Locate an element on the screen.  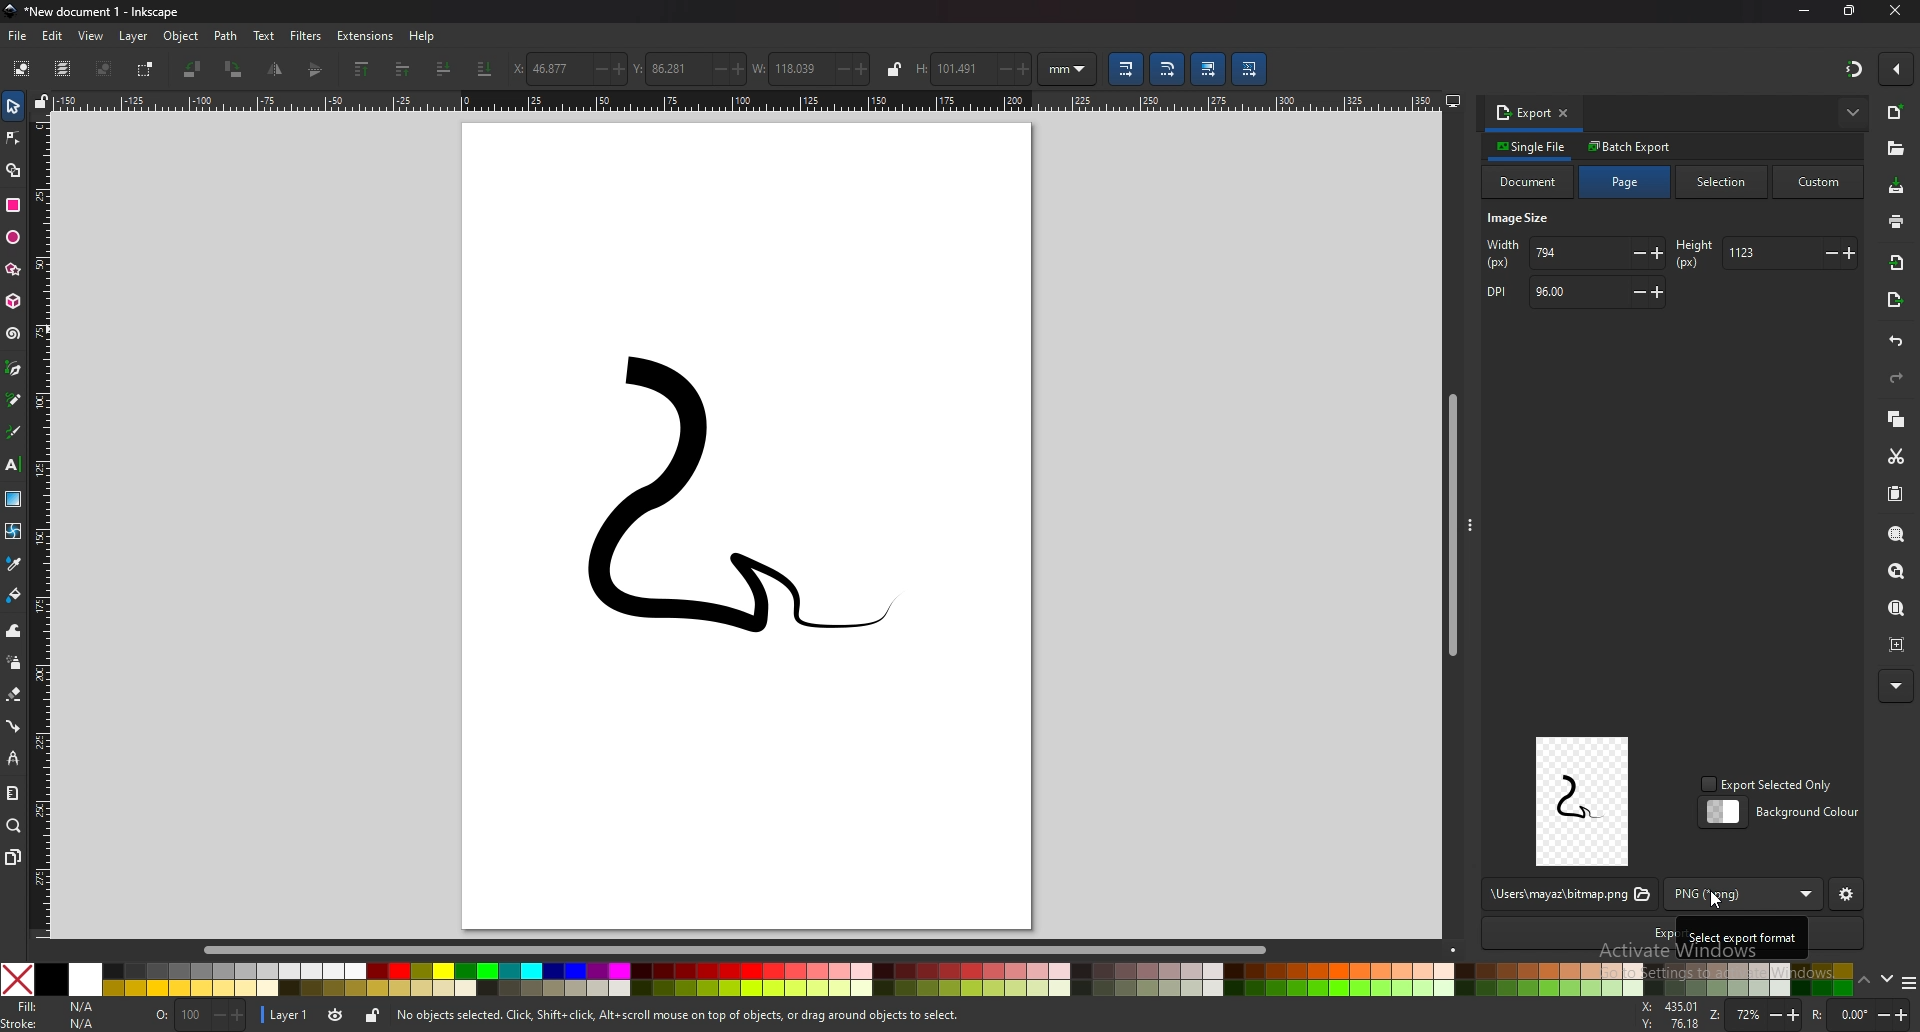
info is located at coordinates (680, 1016).